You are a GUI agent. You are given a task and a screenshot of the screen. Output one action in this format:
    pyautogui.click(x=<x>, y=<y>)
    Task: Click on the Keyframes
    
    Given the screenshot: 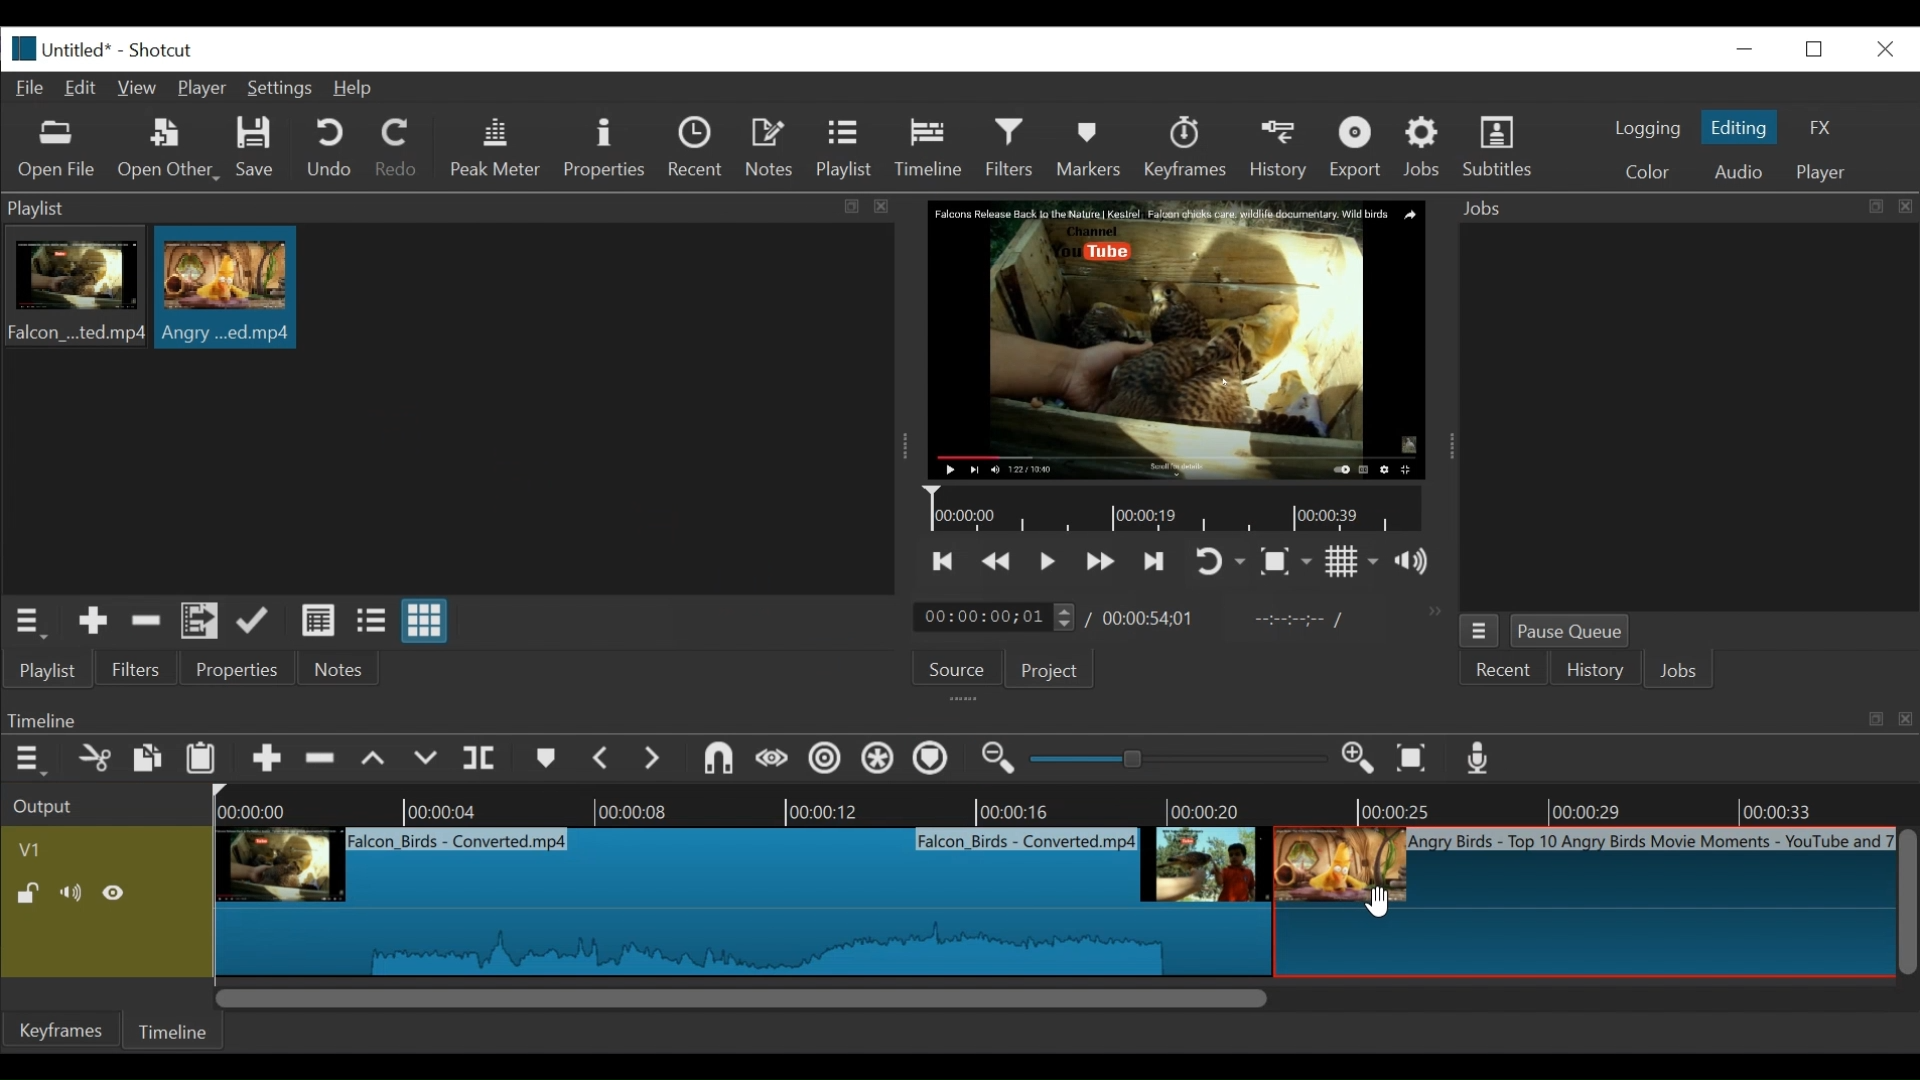 What is the action you would take?
    pyautogui.click(x=63, y=1030)
    